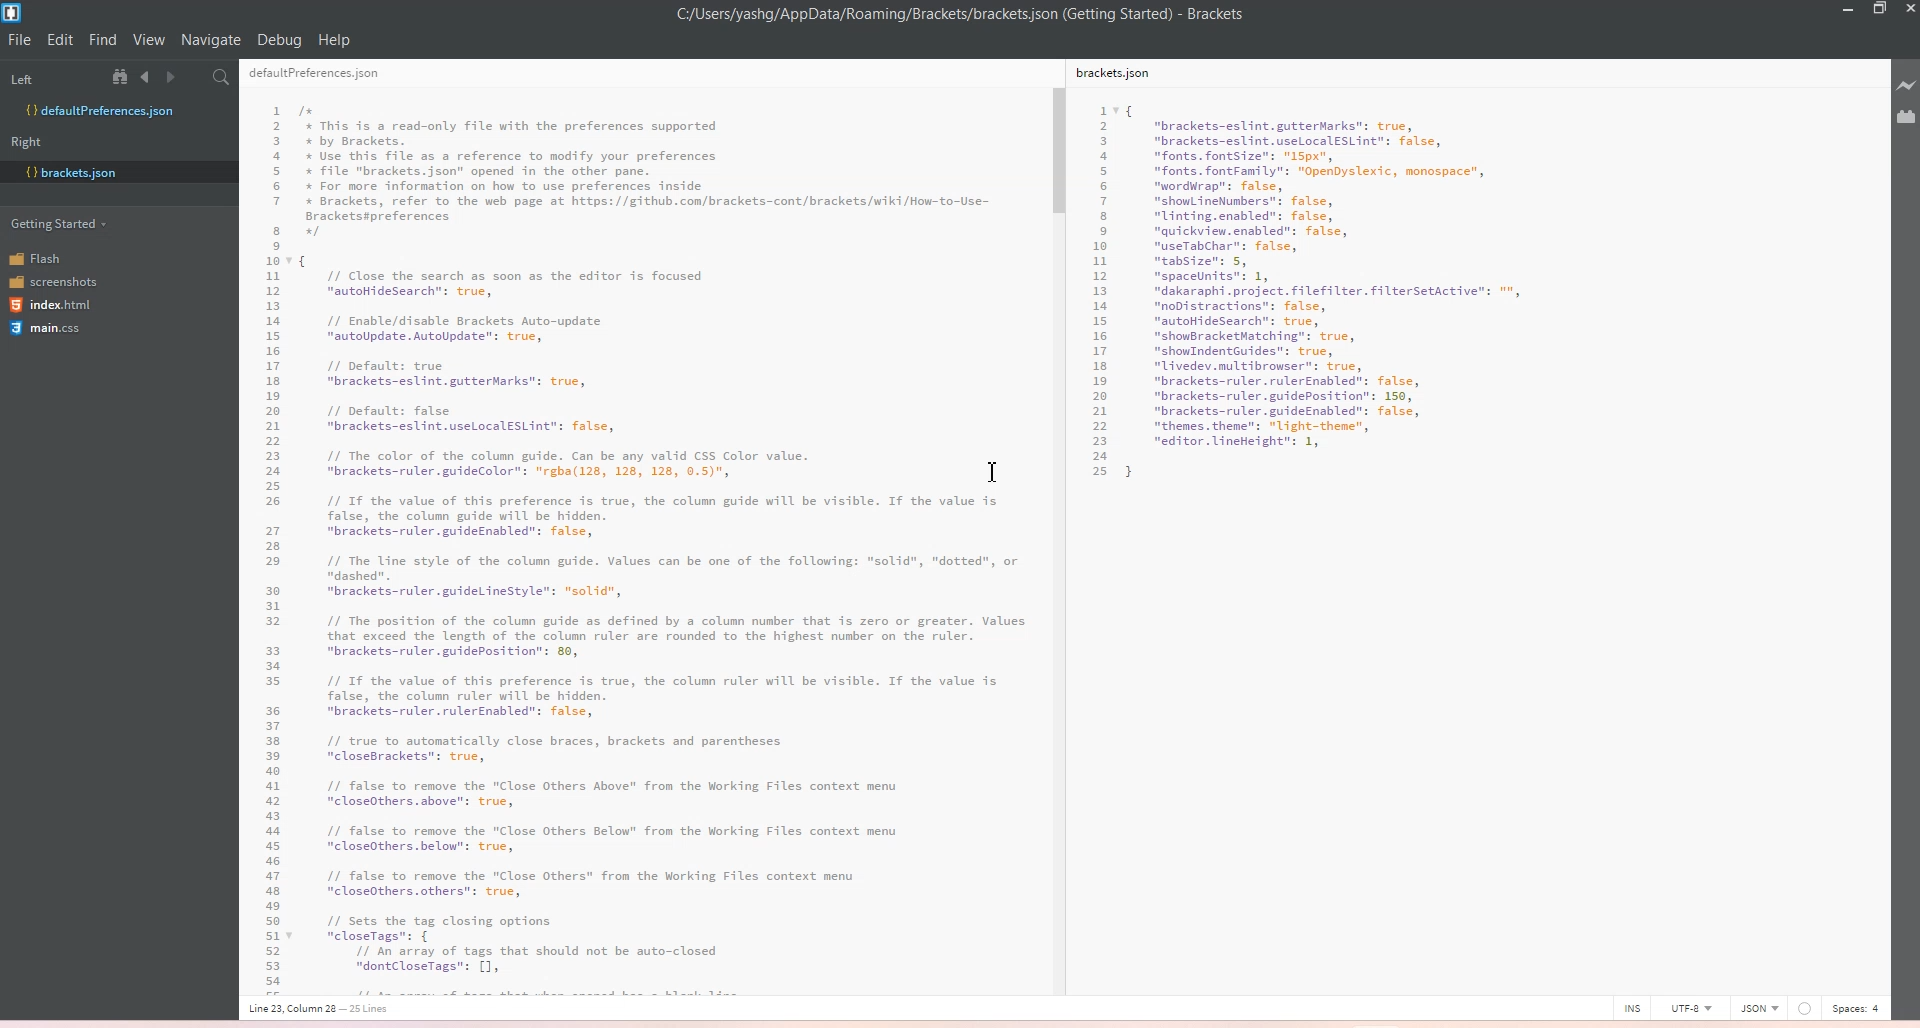 This screenshot has width=1920, height=1028. Describe the element at coordinates (1903, 86) in the screenshot. I see `Live Preview` at that location.